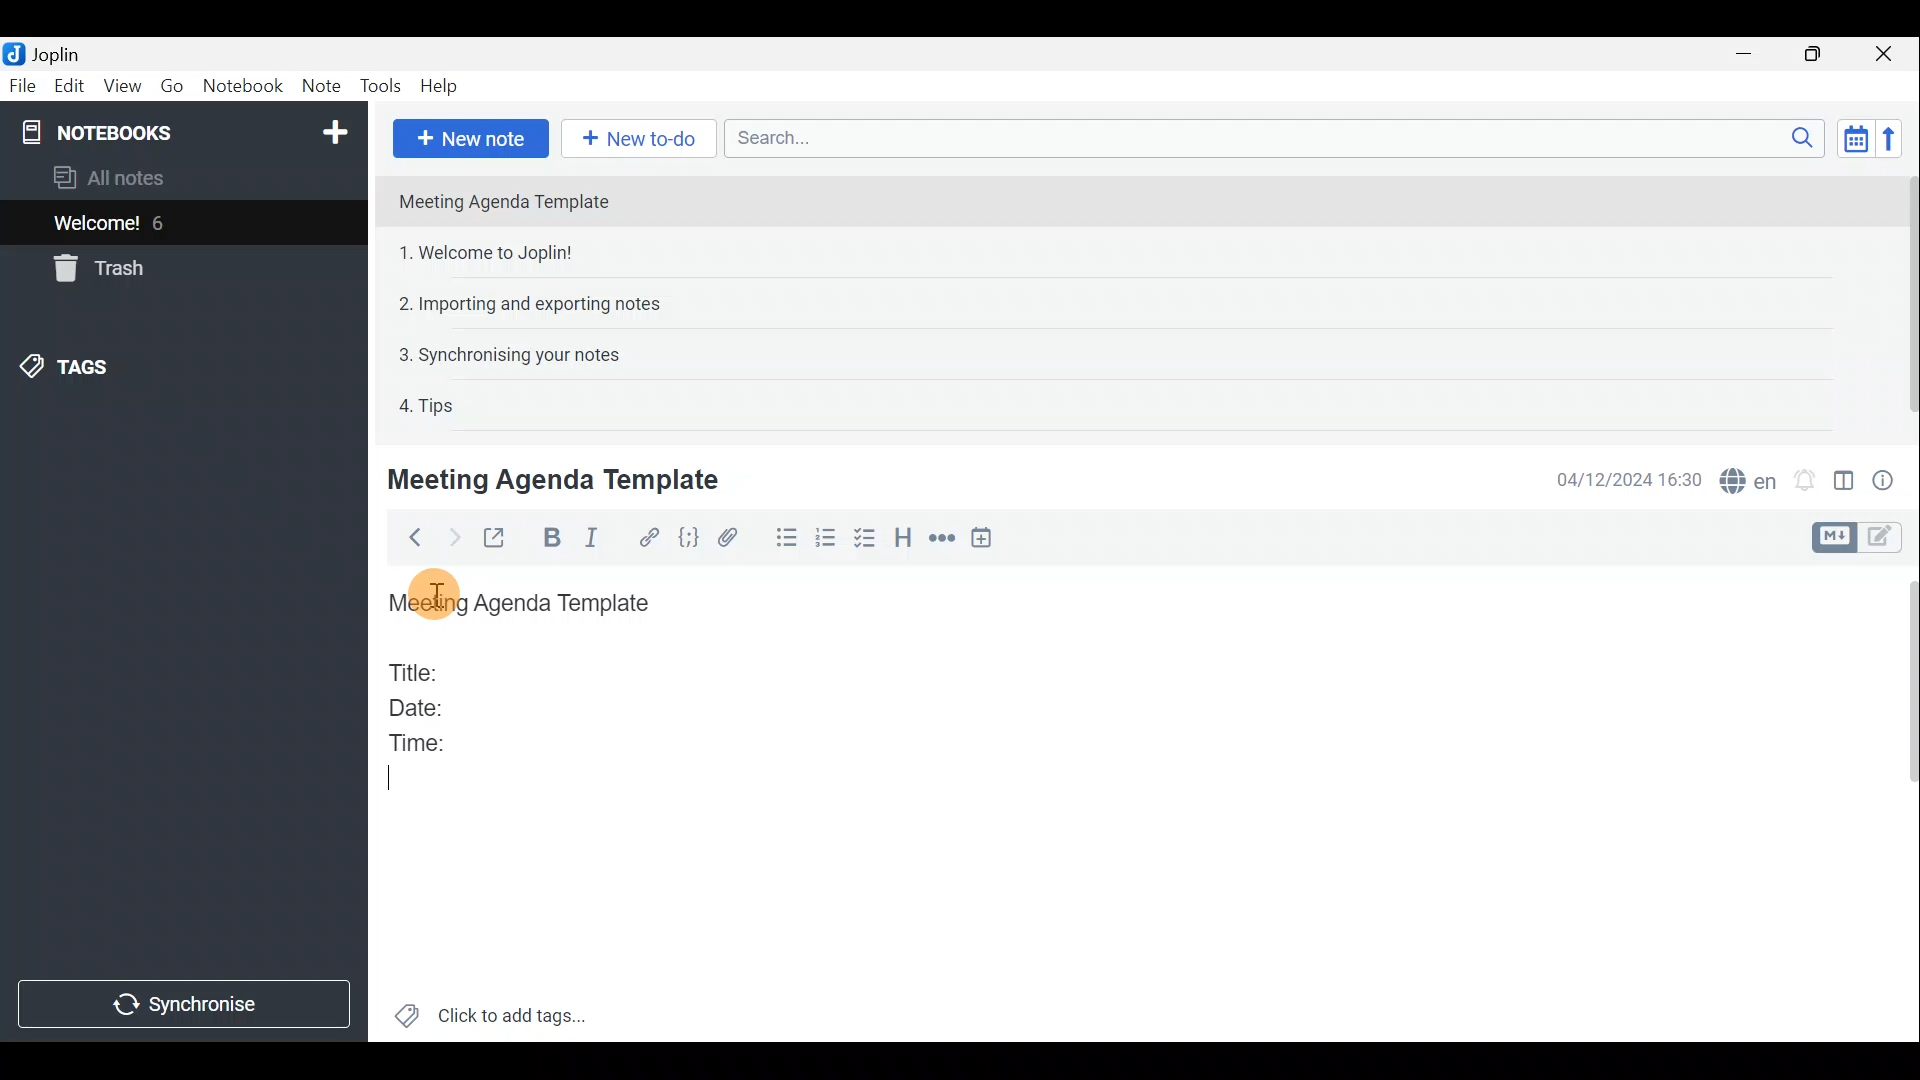 Image resolution: width=1920 pixels, height=1080 pixels. What do you see at coordinates (509, 354) in the screenshot?
I see `3. Synchronising your notes` at bounding box center [509, 354].